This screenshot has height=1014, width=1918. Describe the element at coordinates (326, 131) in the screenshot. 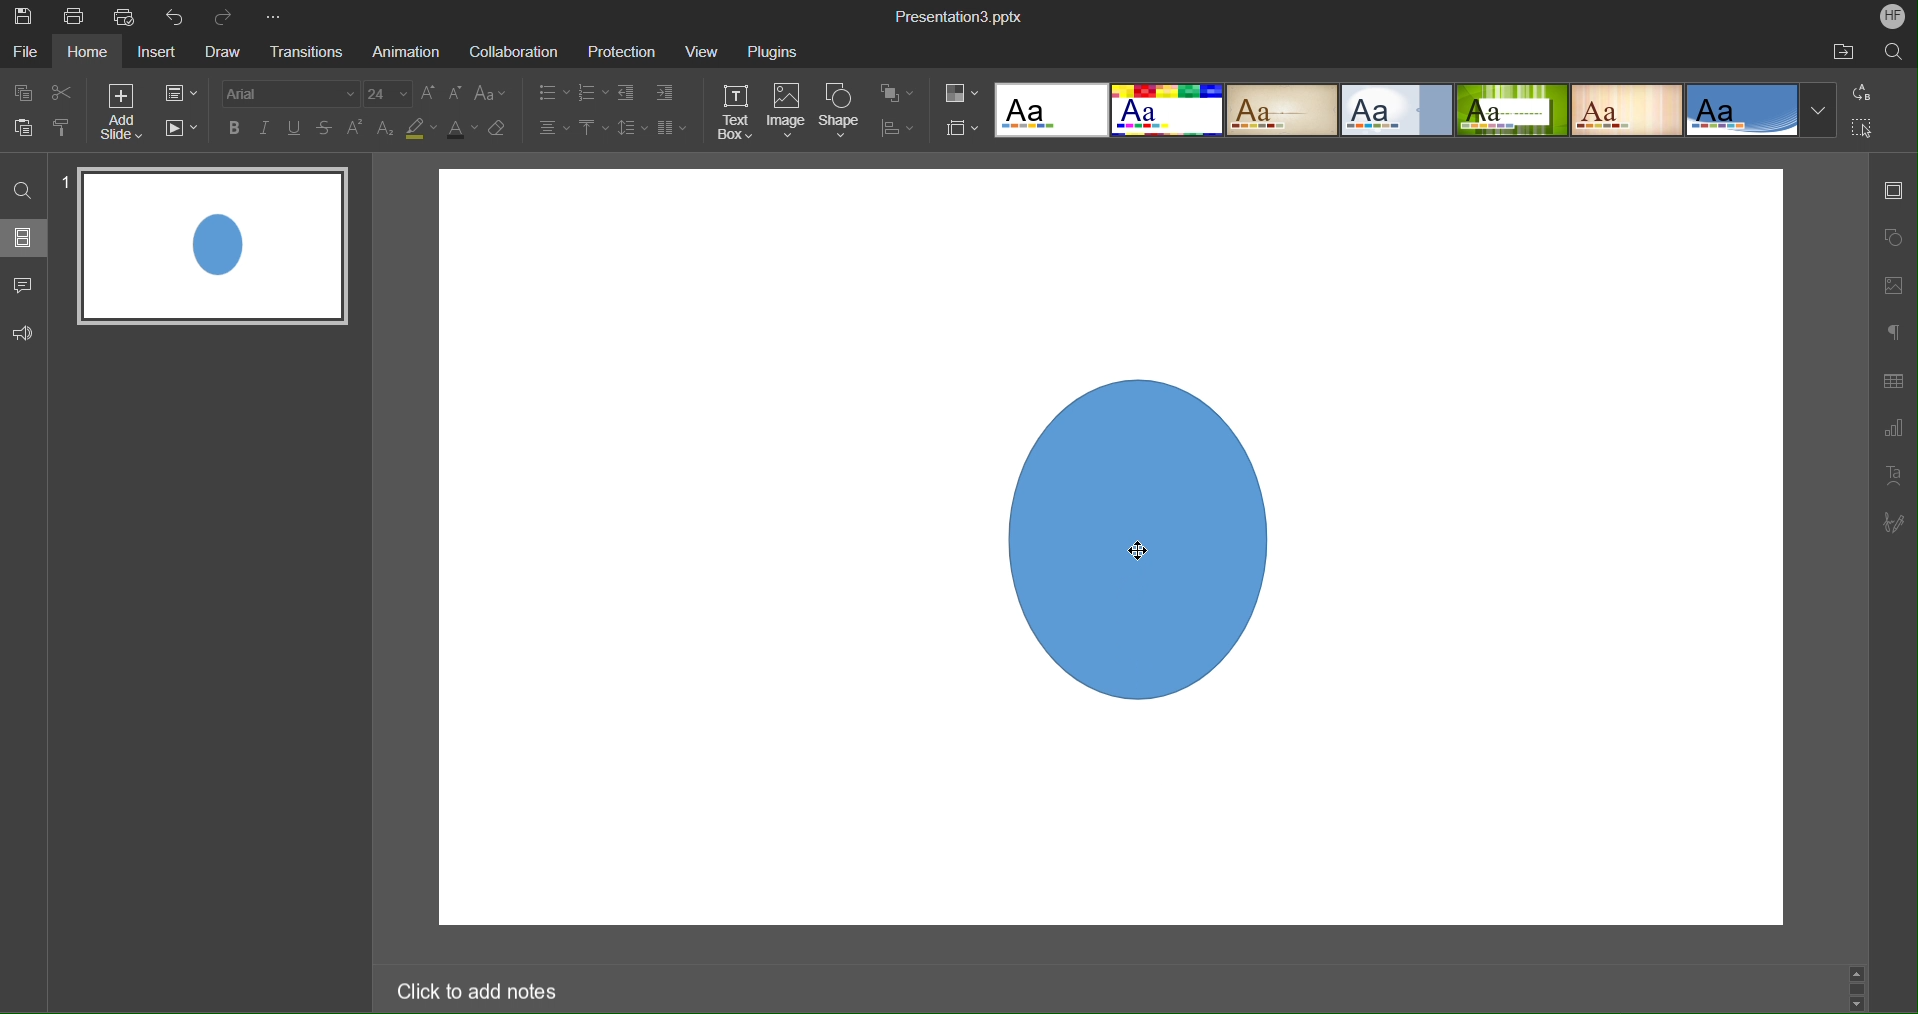

I see `Strikethrough` at that location.